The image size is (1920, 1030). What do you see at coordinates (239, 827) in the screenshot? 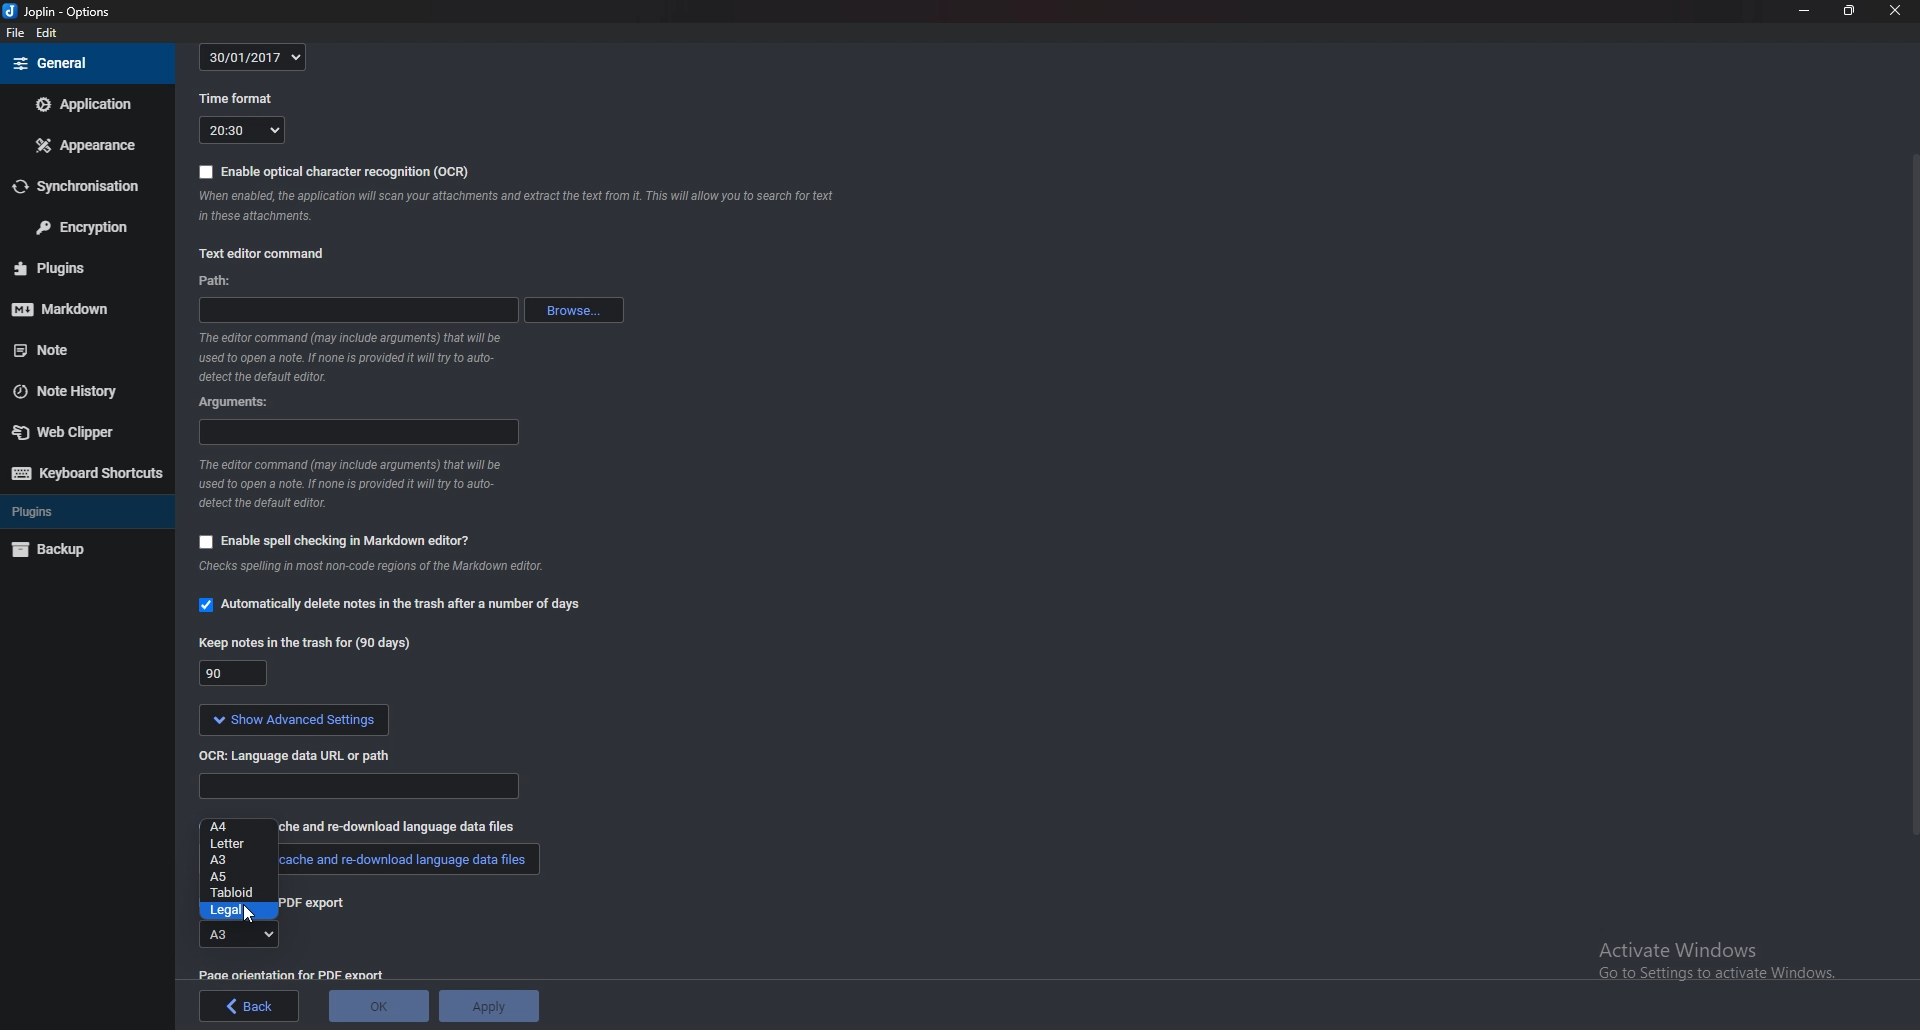
I see `A4` at bounding box center [239, 827].